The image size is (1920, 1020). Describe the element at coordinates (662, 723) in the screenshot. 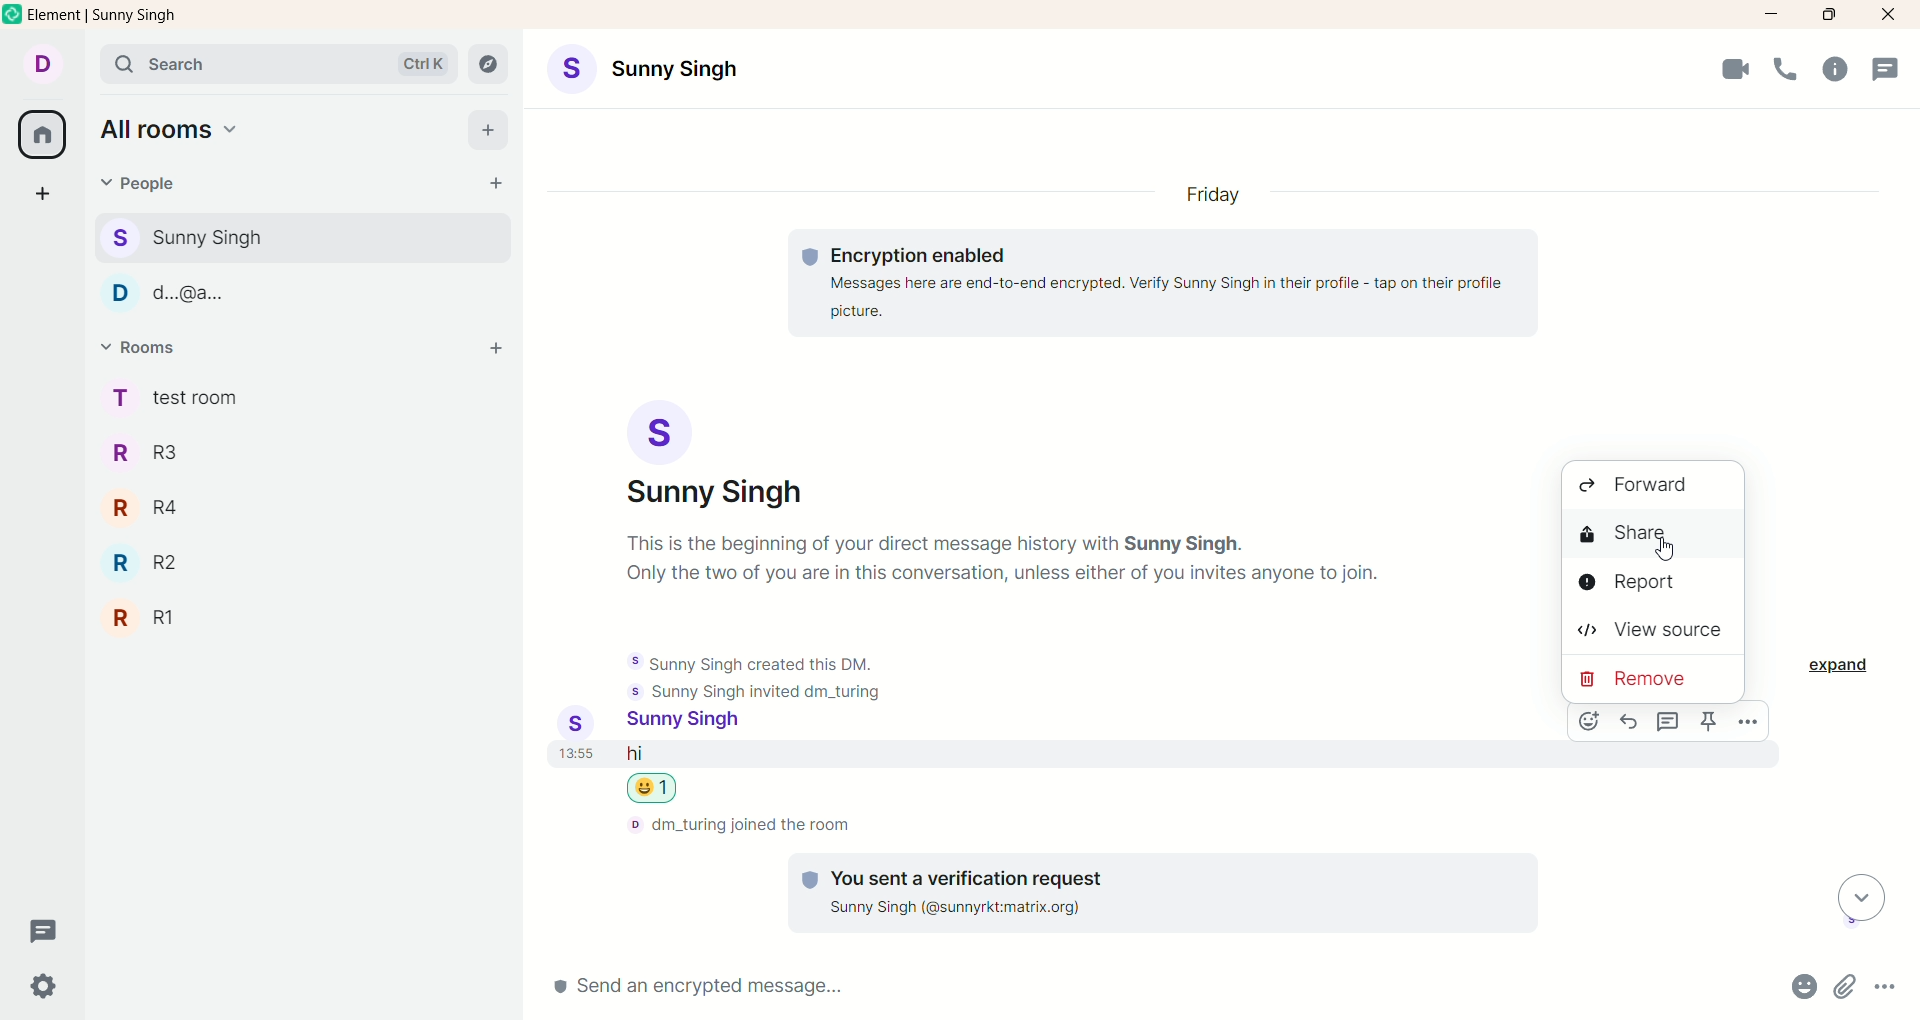

I see `account` at that location.